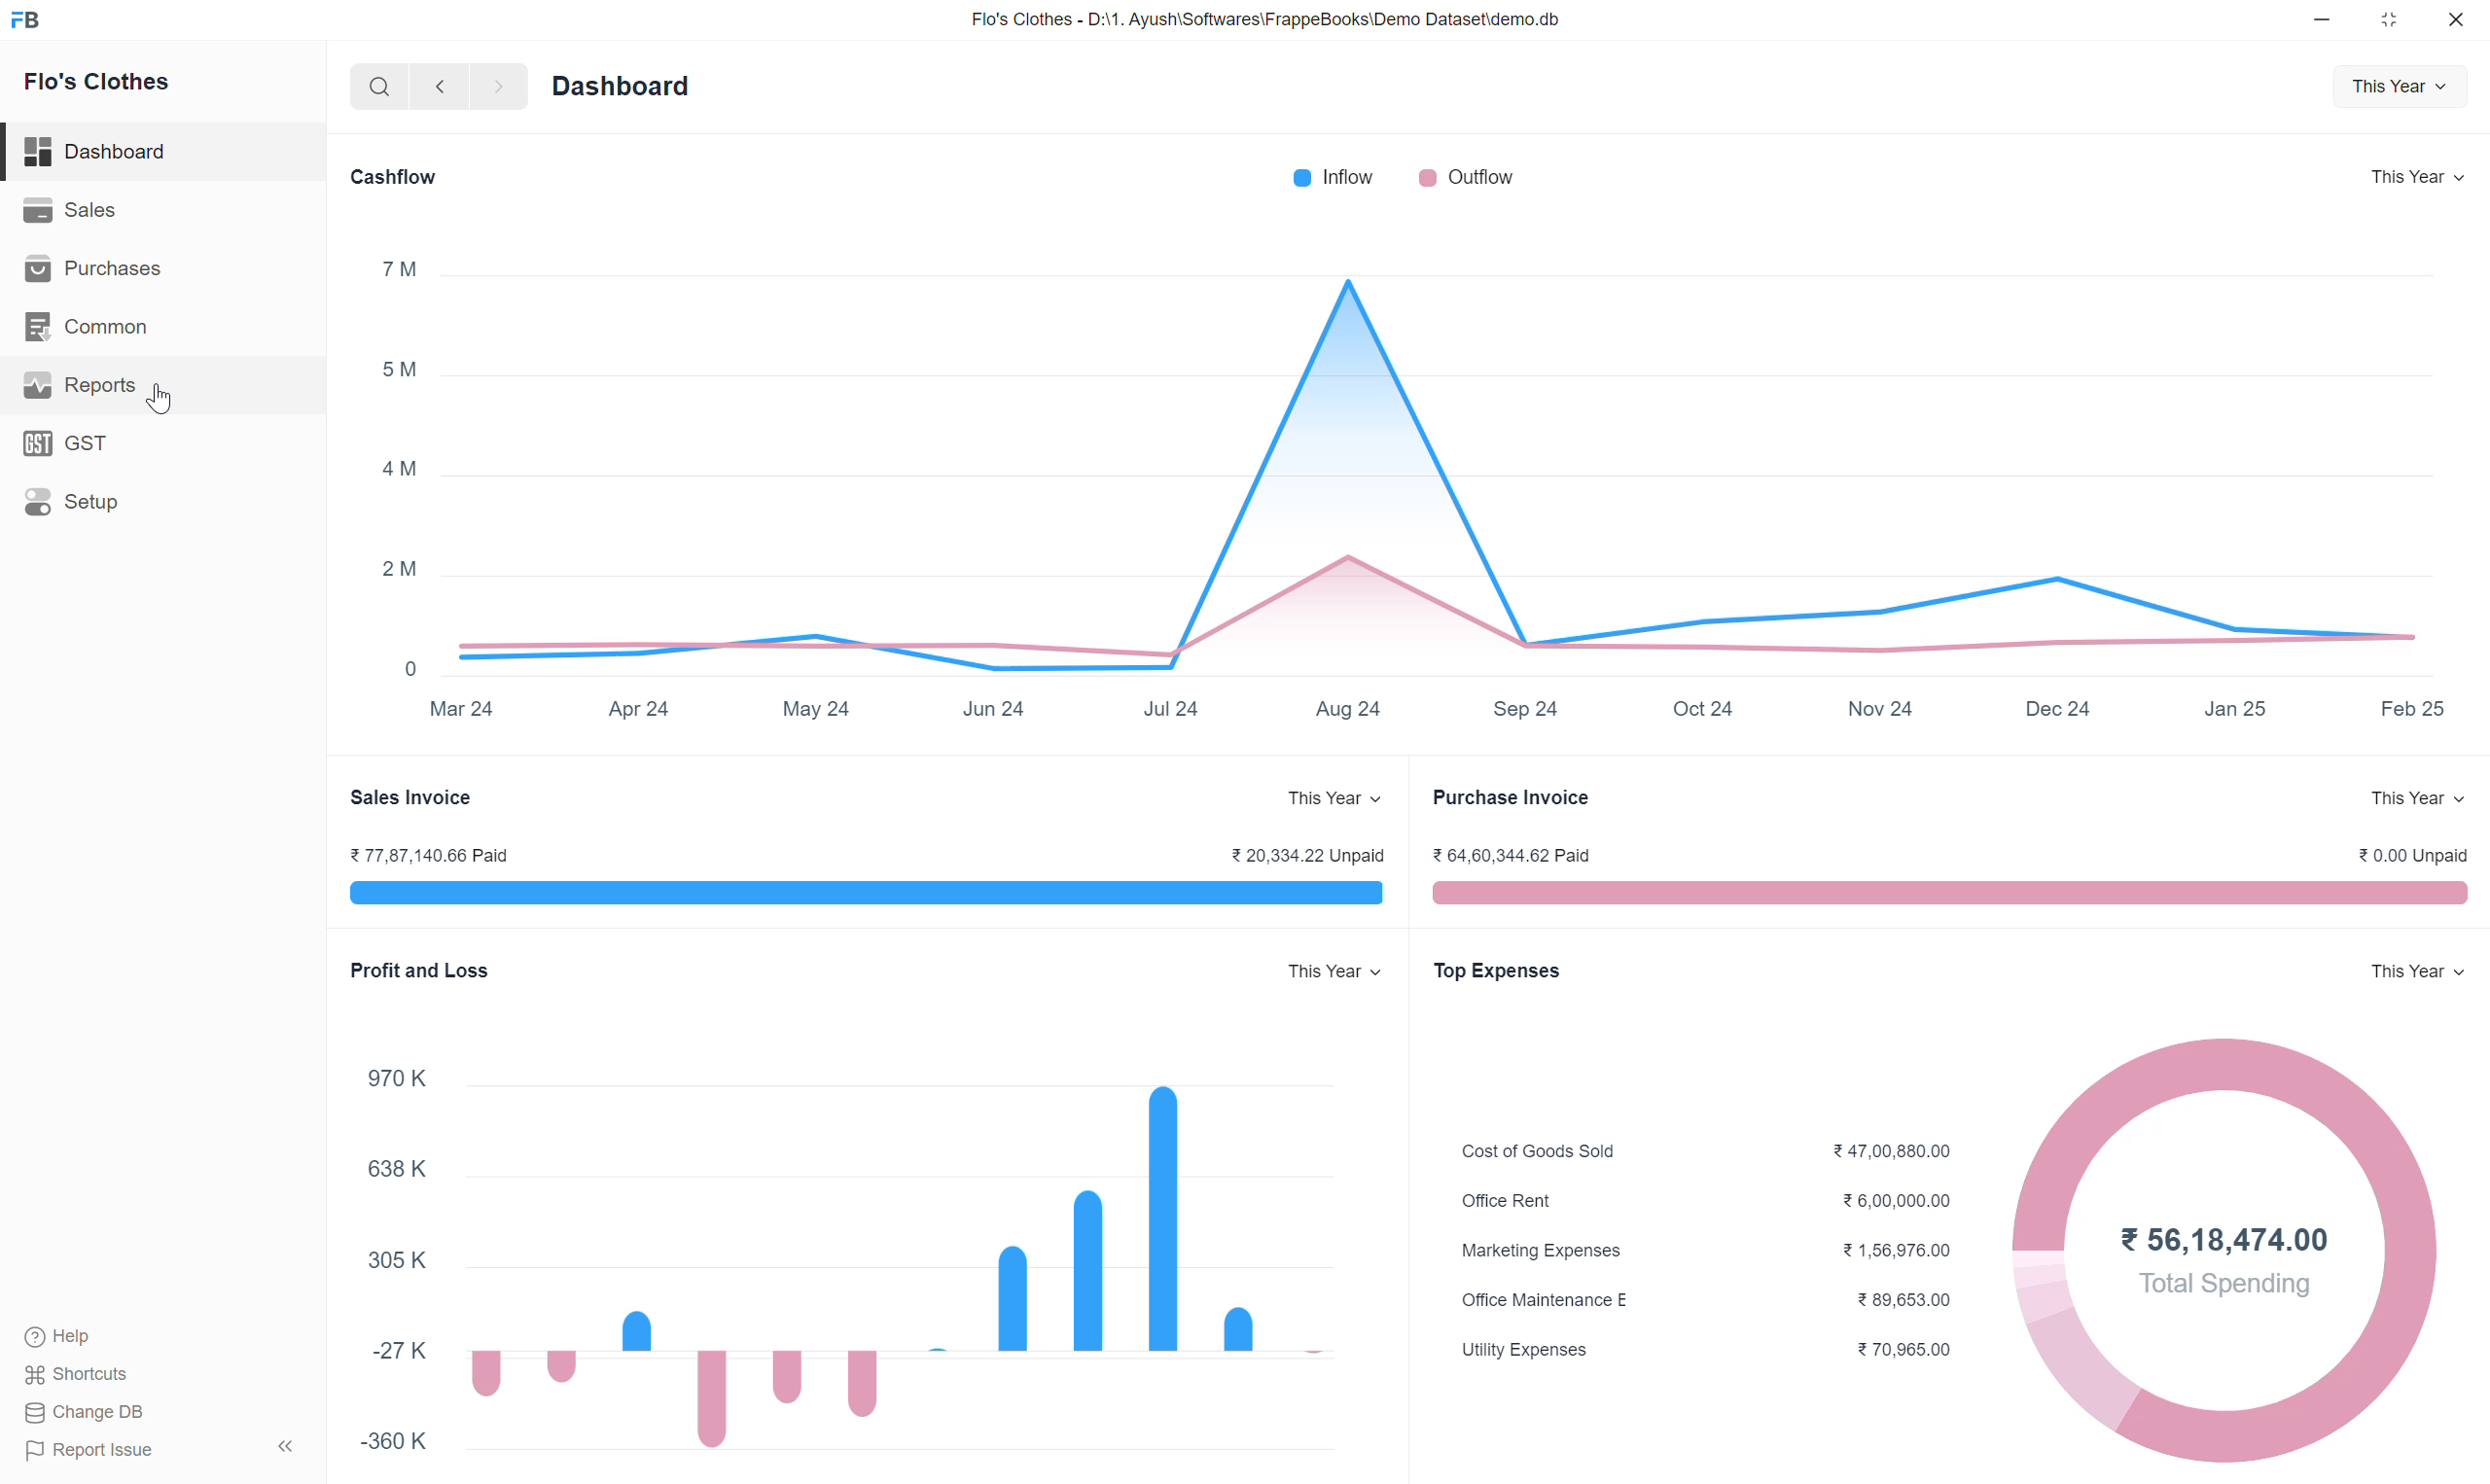  Describe the element at coordinates (1525, 709) in the screenshot. I see `sep 24` at that location.